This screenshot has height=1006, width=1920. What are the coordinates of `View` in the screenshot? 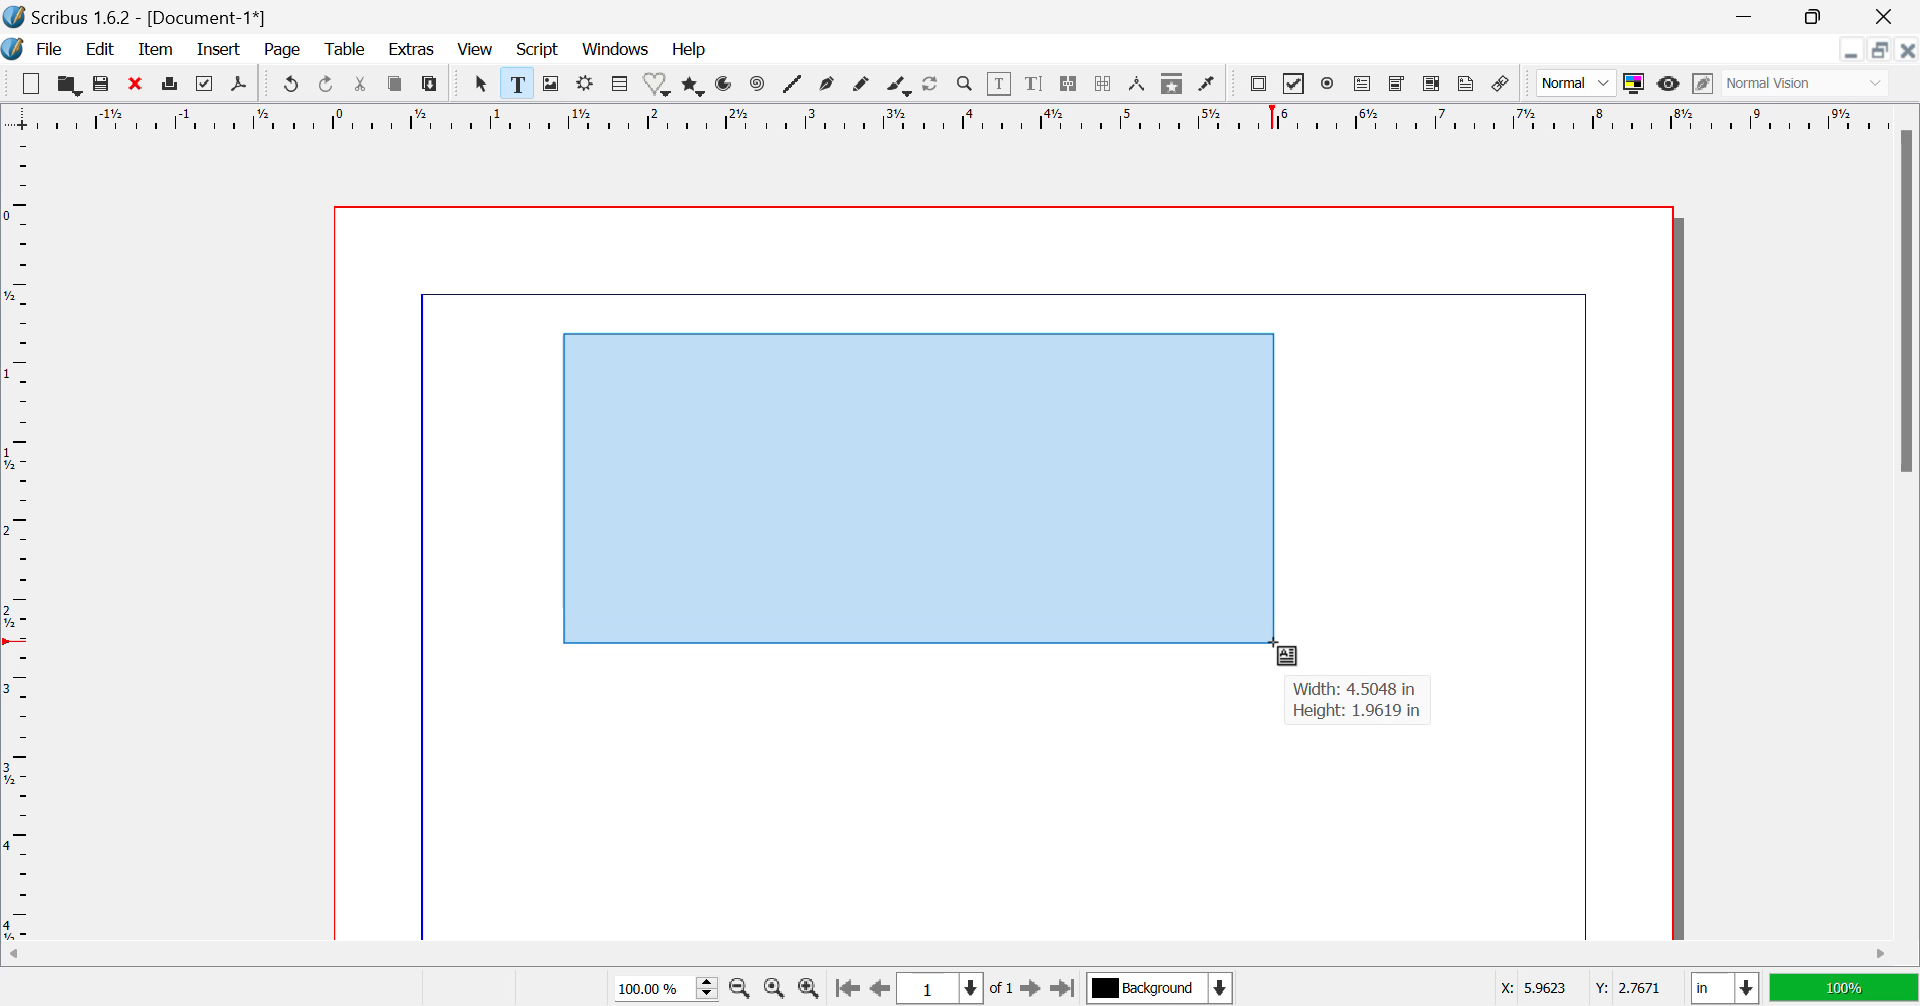 It's located at (476, 51).